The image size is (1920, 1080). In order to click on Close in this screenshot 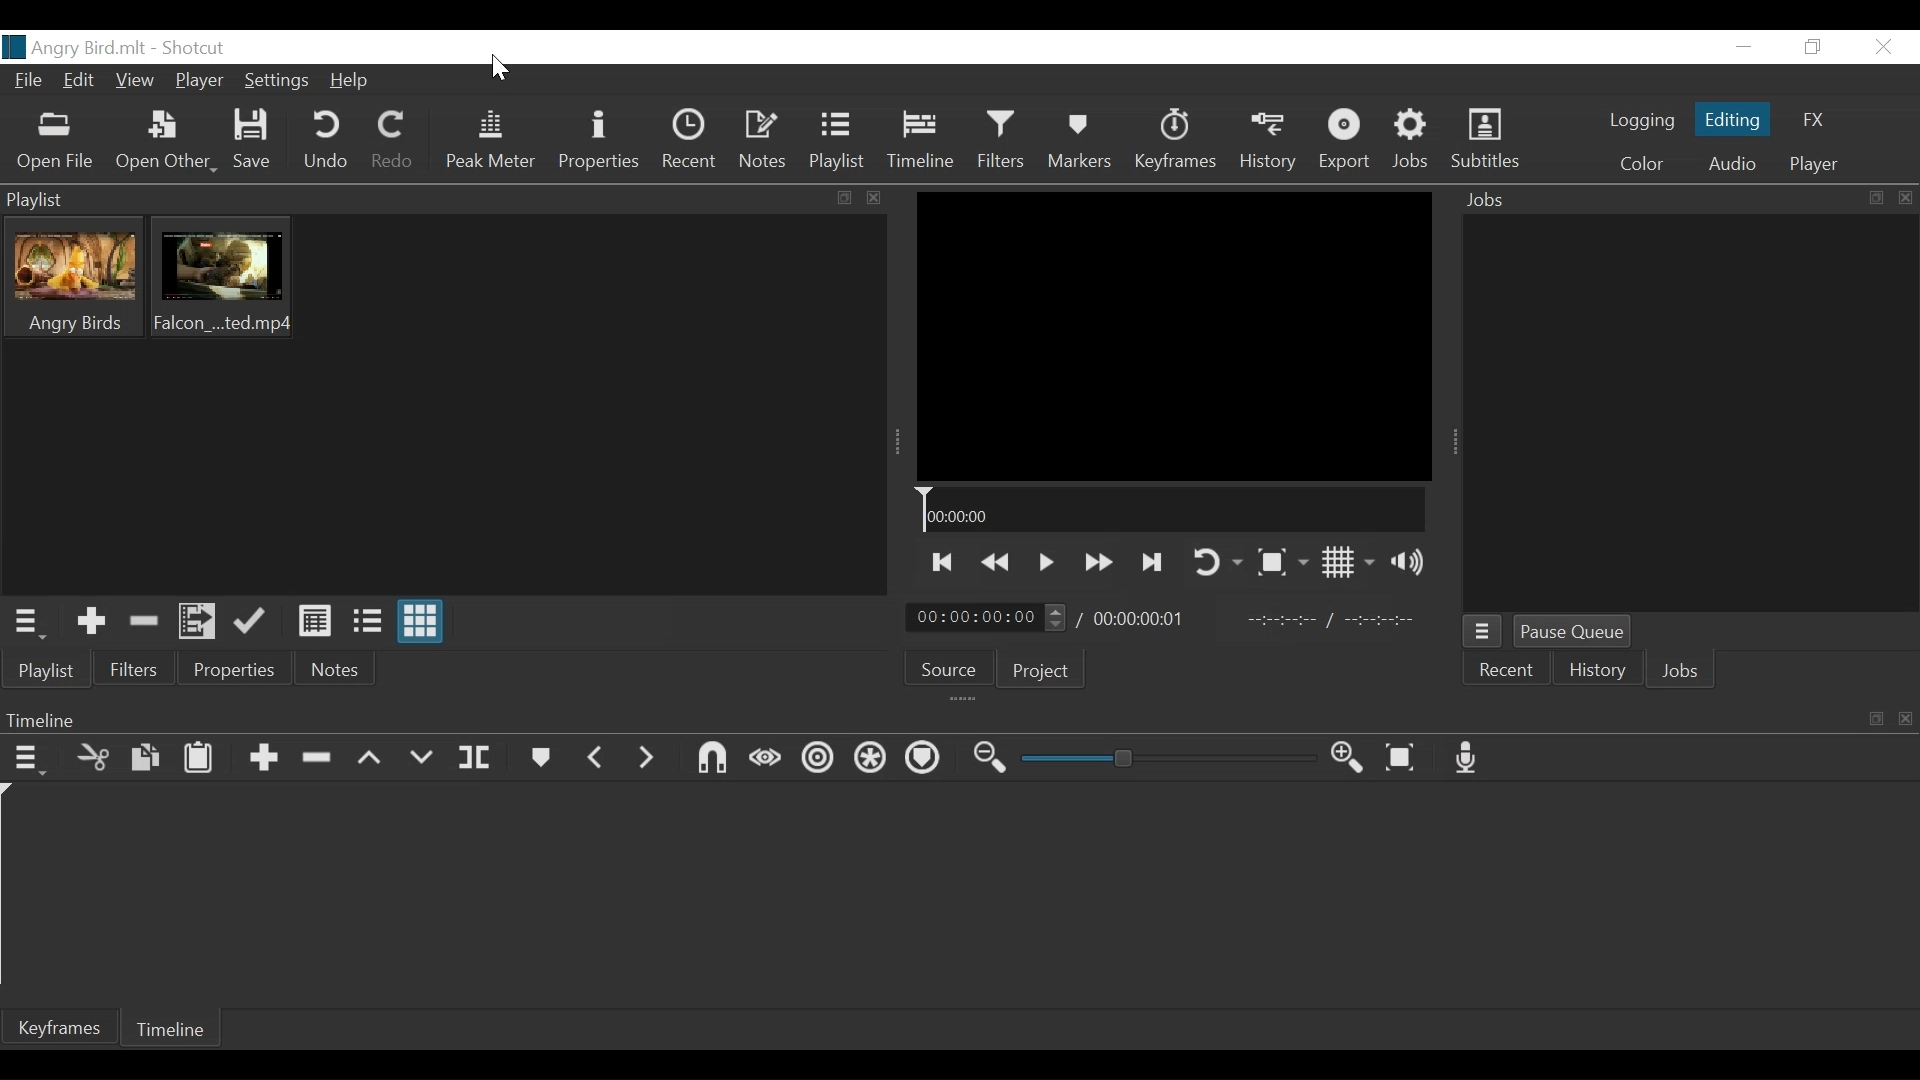, I will do `click(1886, 48)`.